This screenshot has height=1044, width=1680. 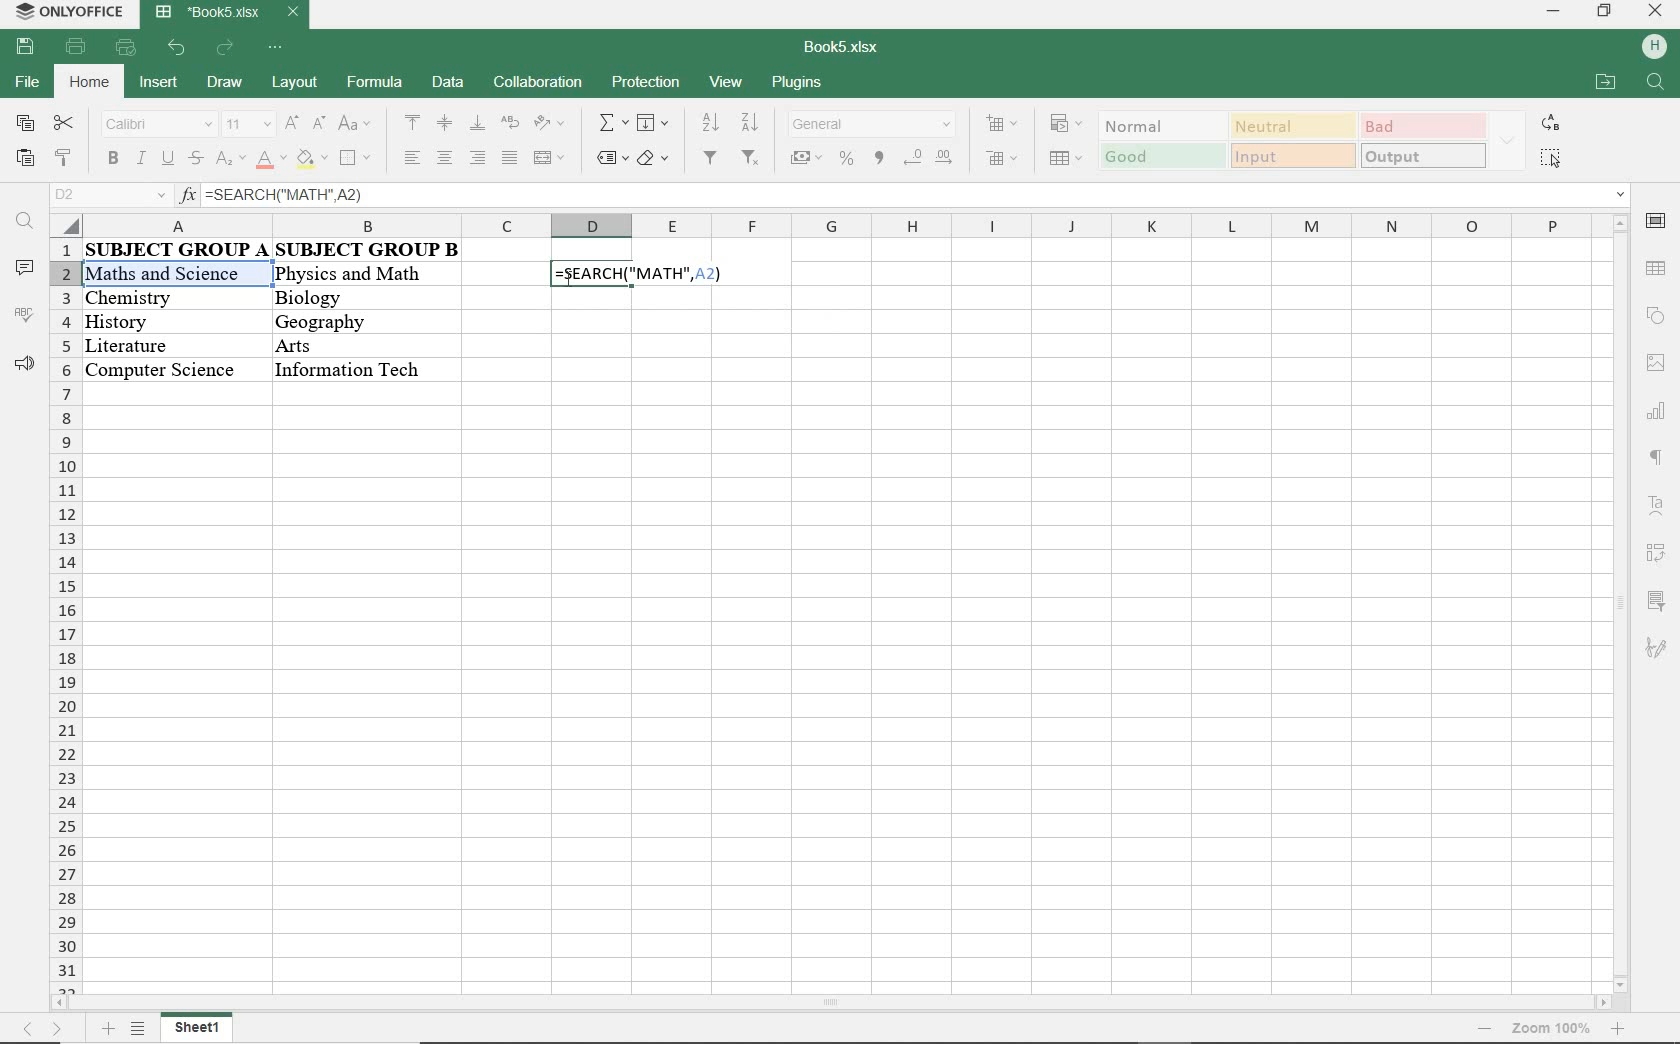 I want to click on sign, so click(x=1658, y=648).